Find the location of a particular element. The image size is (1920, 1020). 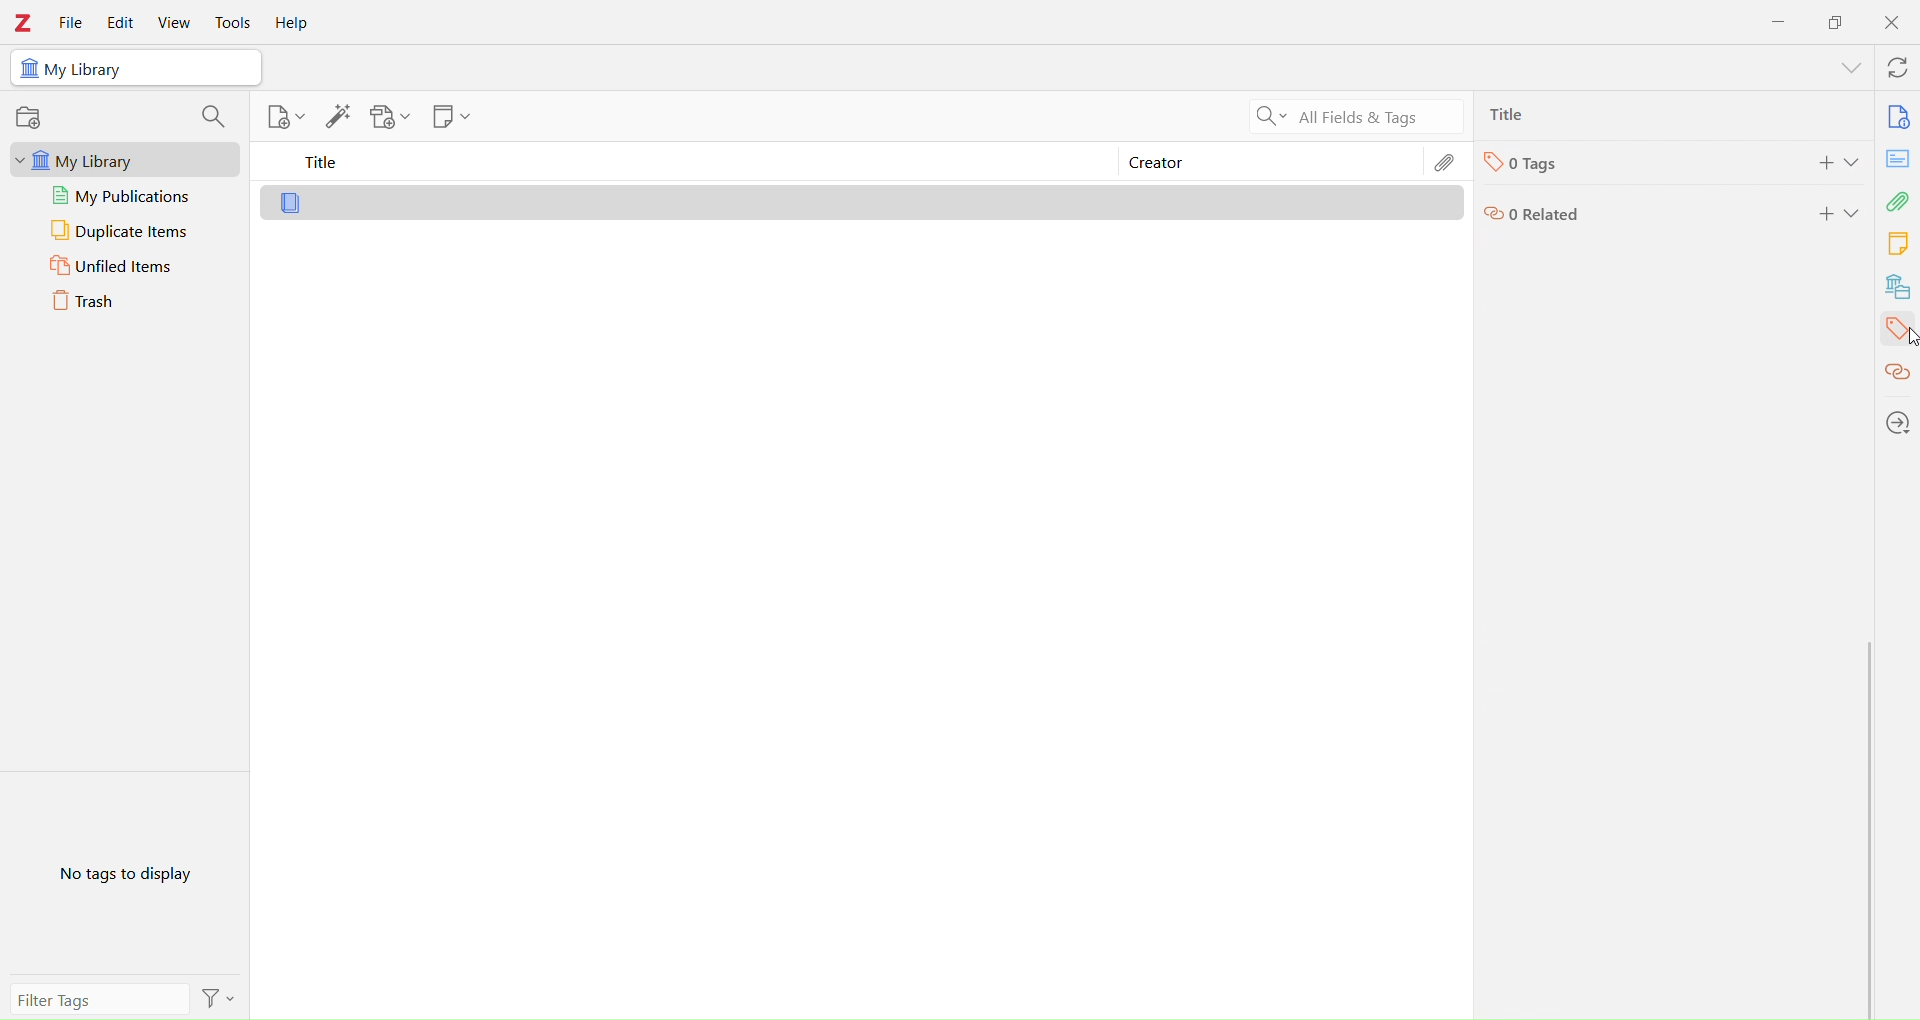

Library tools is located at coordinates (361, 118).